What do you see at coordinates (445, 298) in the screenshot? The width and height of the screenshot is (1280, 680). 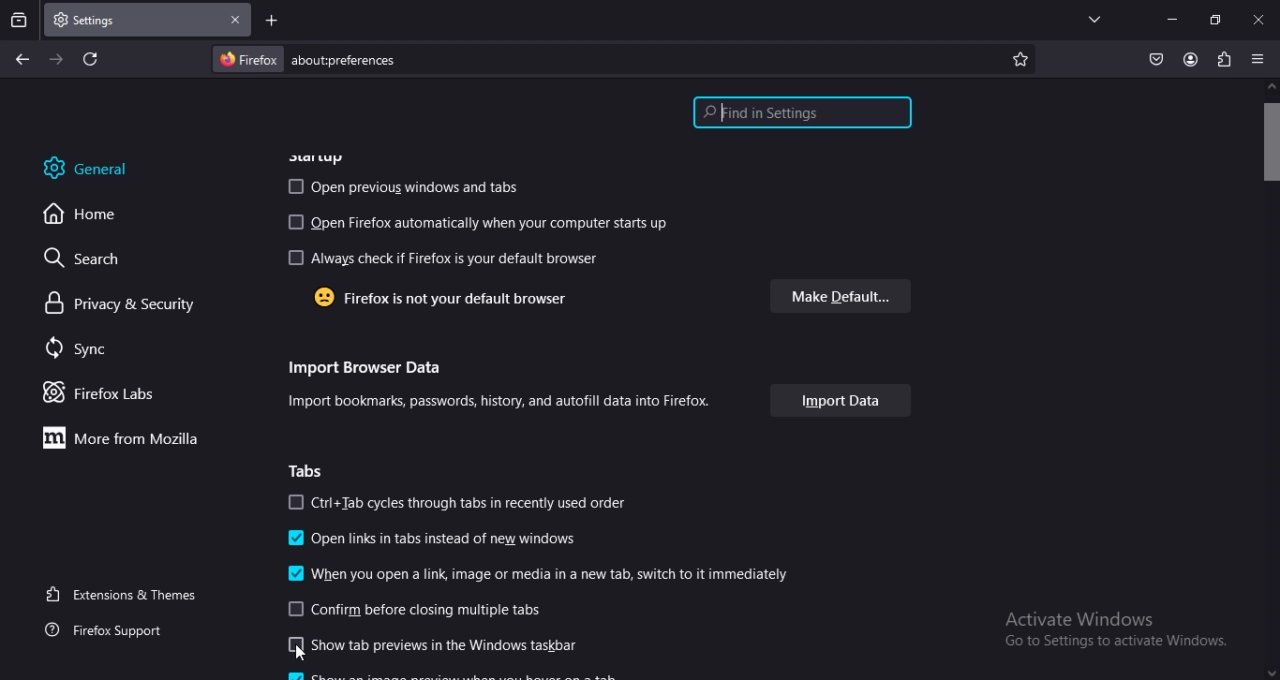 I see `Firefox is not your default browser` at bounding box center [445, 298].